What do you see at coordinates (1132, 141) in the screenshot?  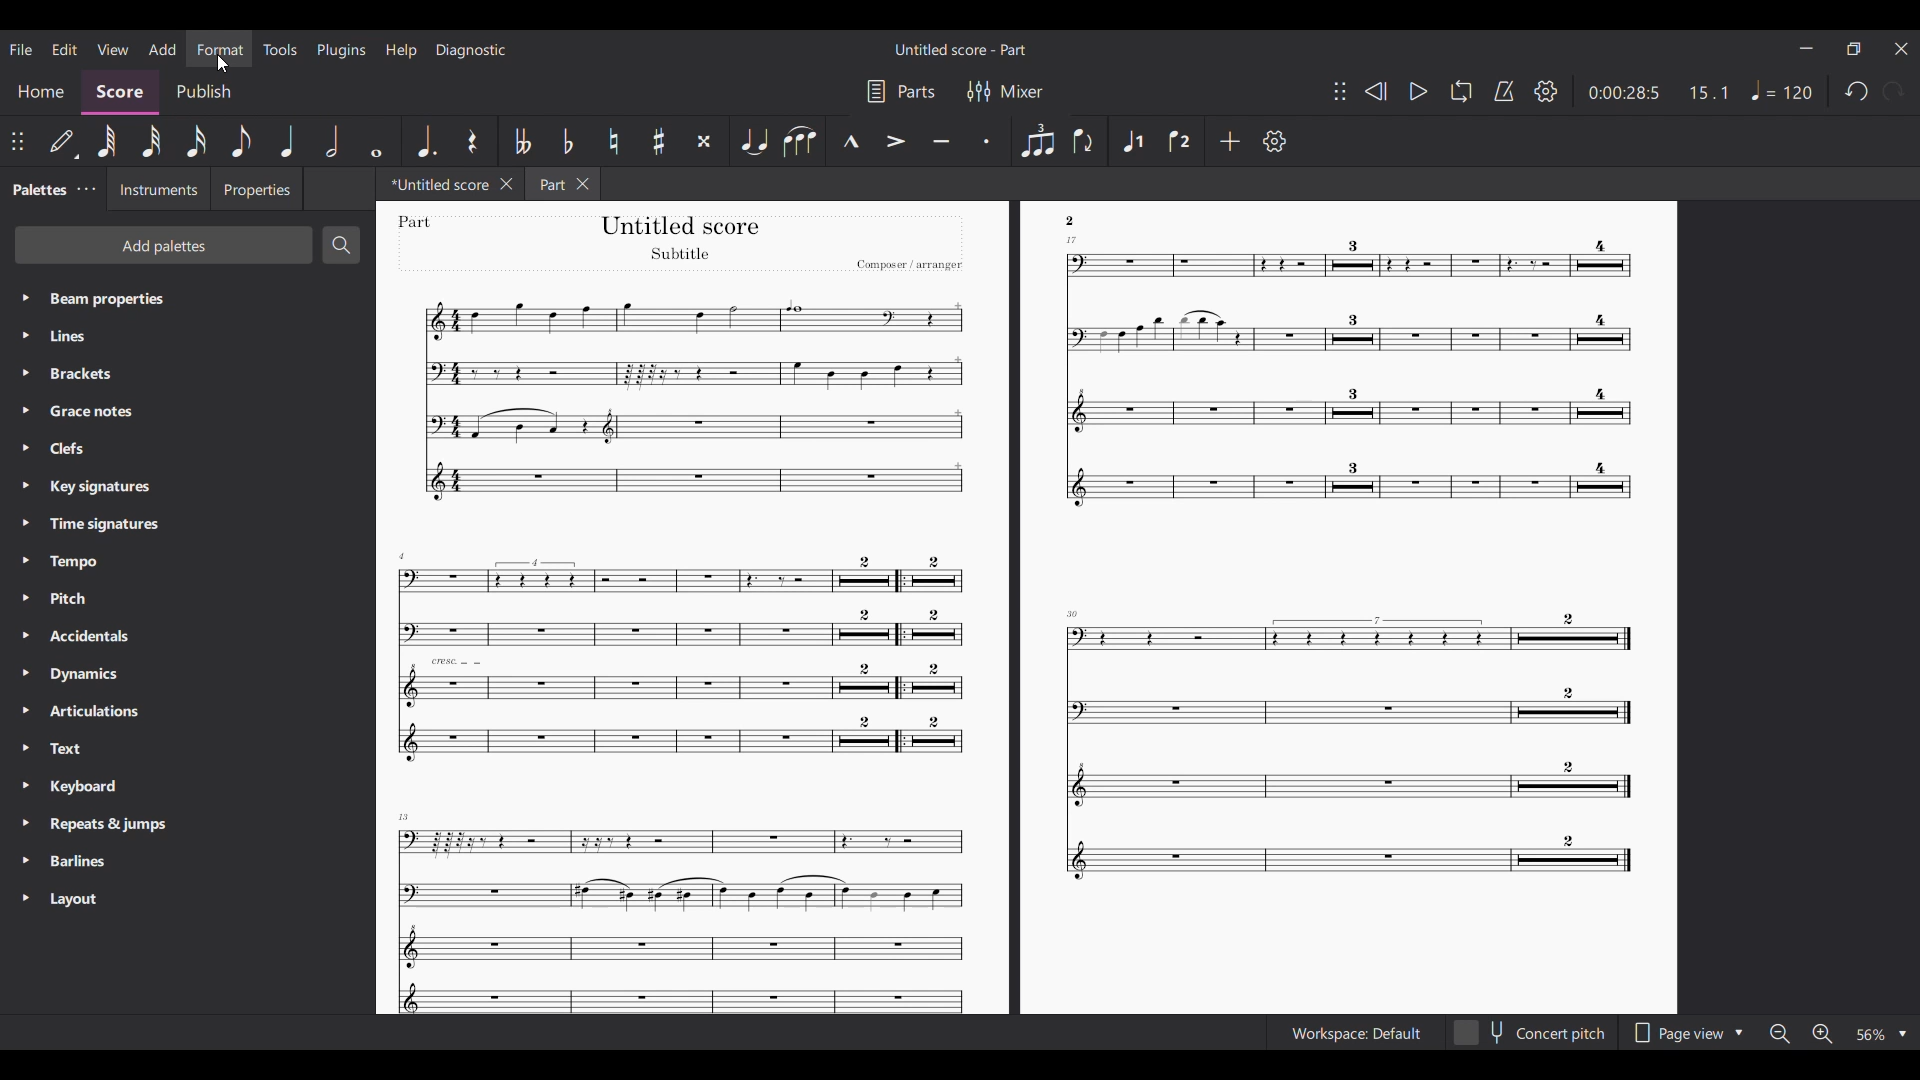 I see `Voice 1` at bounding box center [1132, 141].